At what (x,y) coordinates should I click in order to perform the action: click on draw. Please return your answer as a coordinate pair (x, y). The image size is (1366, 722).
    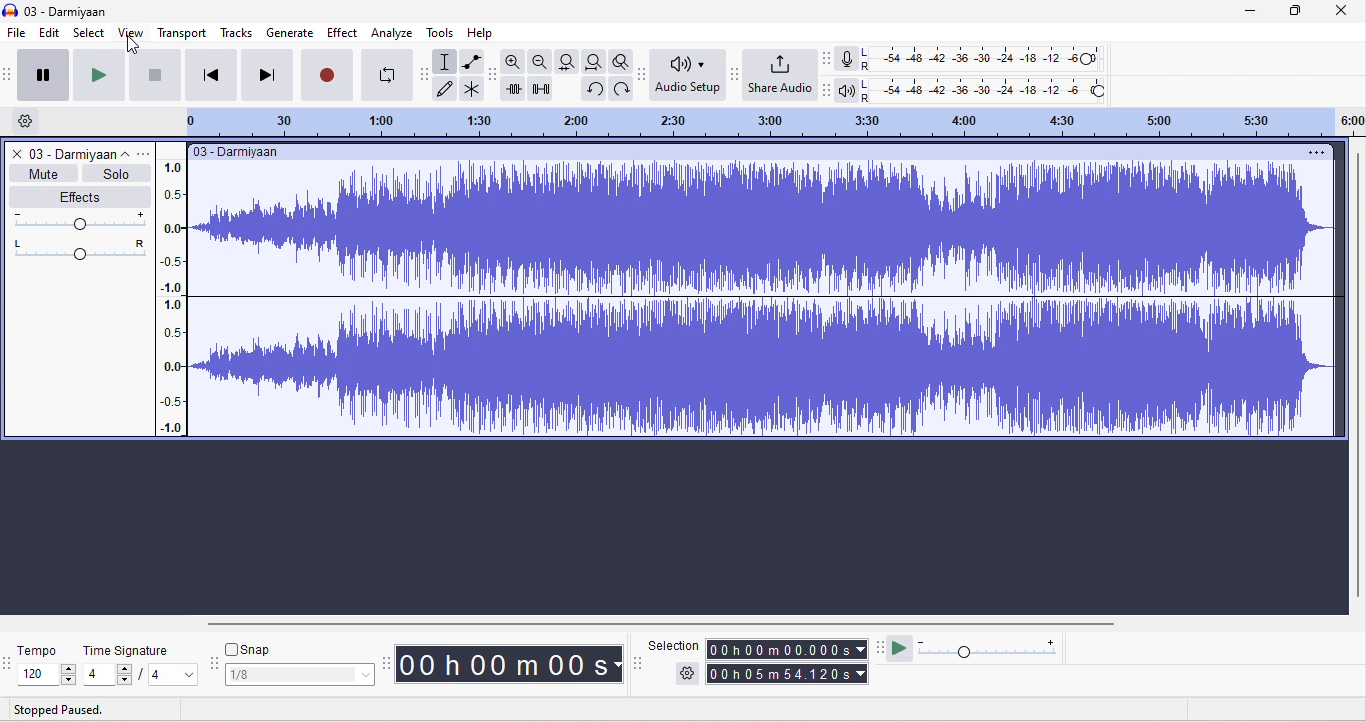
    Looking at the image, I should click on (447, 88).